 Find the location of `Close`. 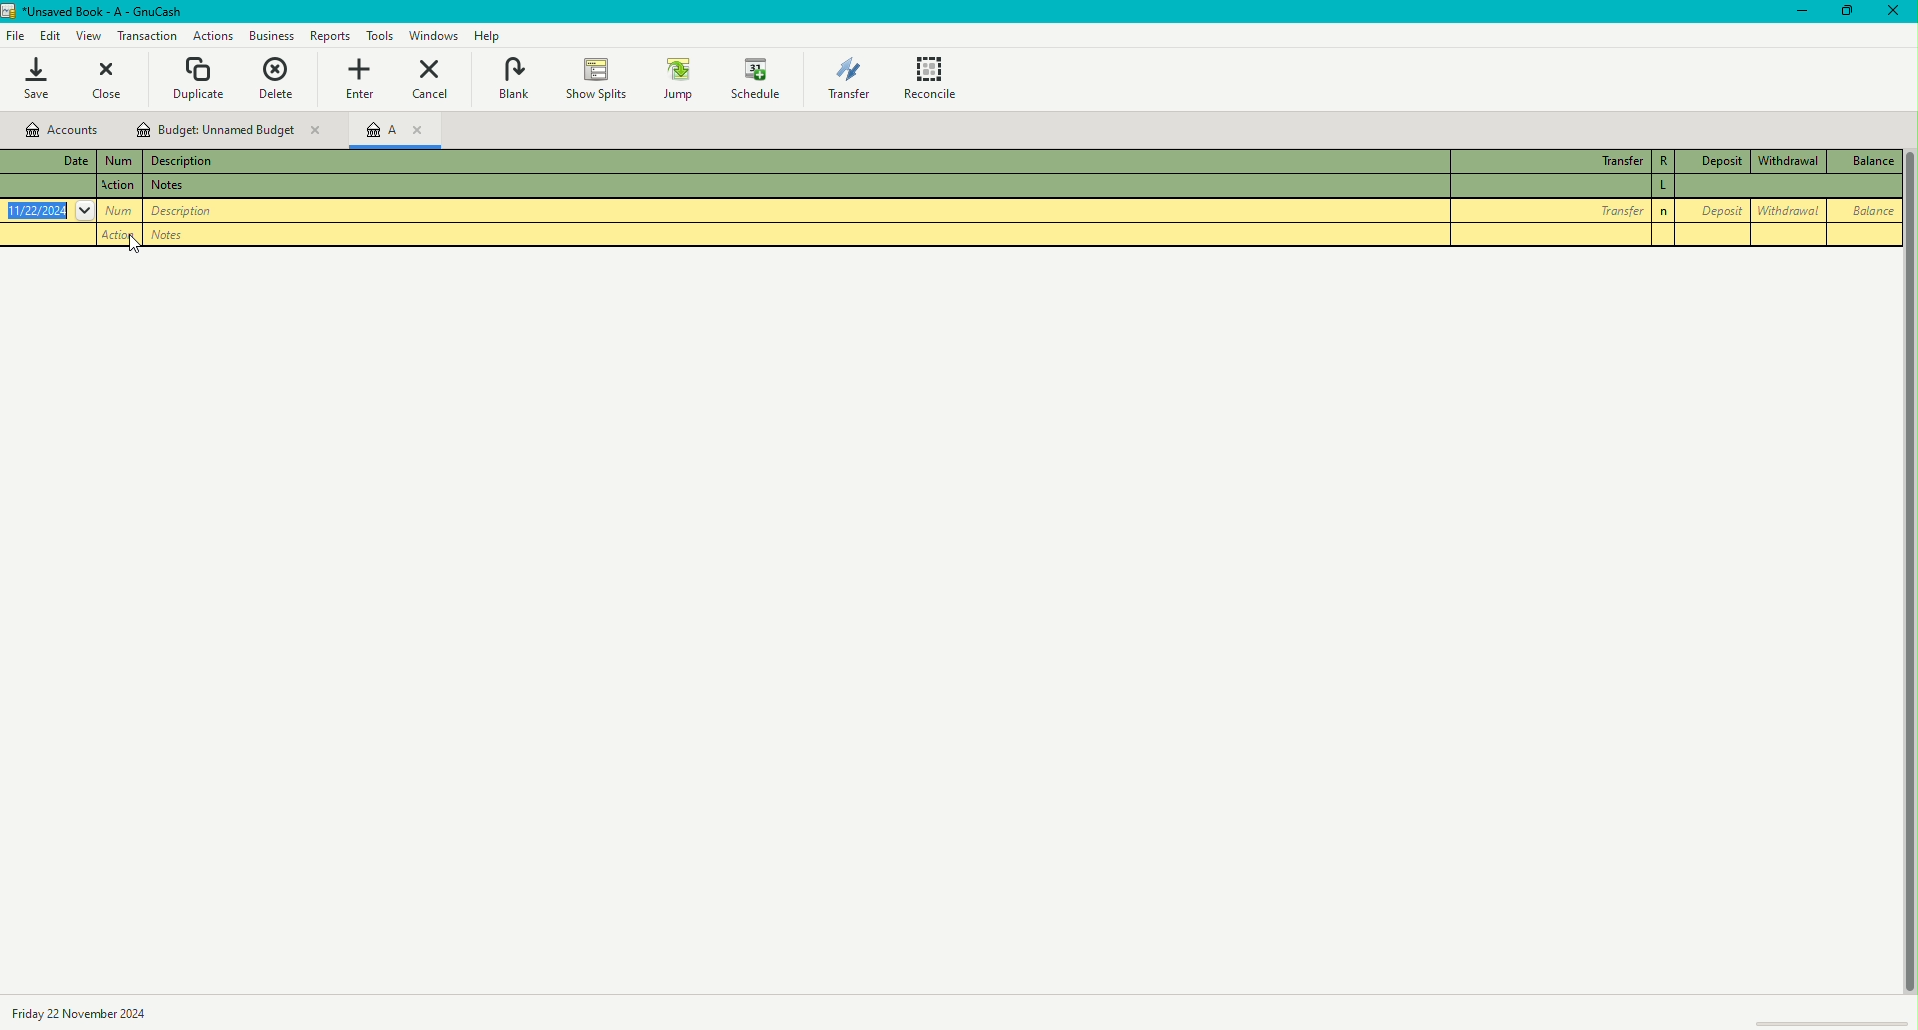

Close is located at coordinates (118, 83).